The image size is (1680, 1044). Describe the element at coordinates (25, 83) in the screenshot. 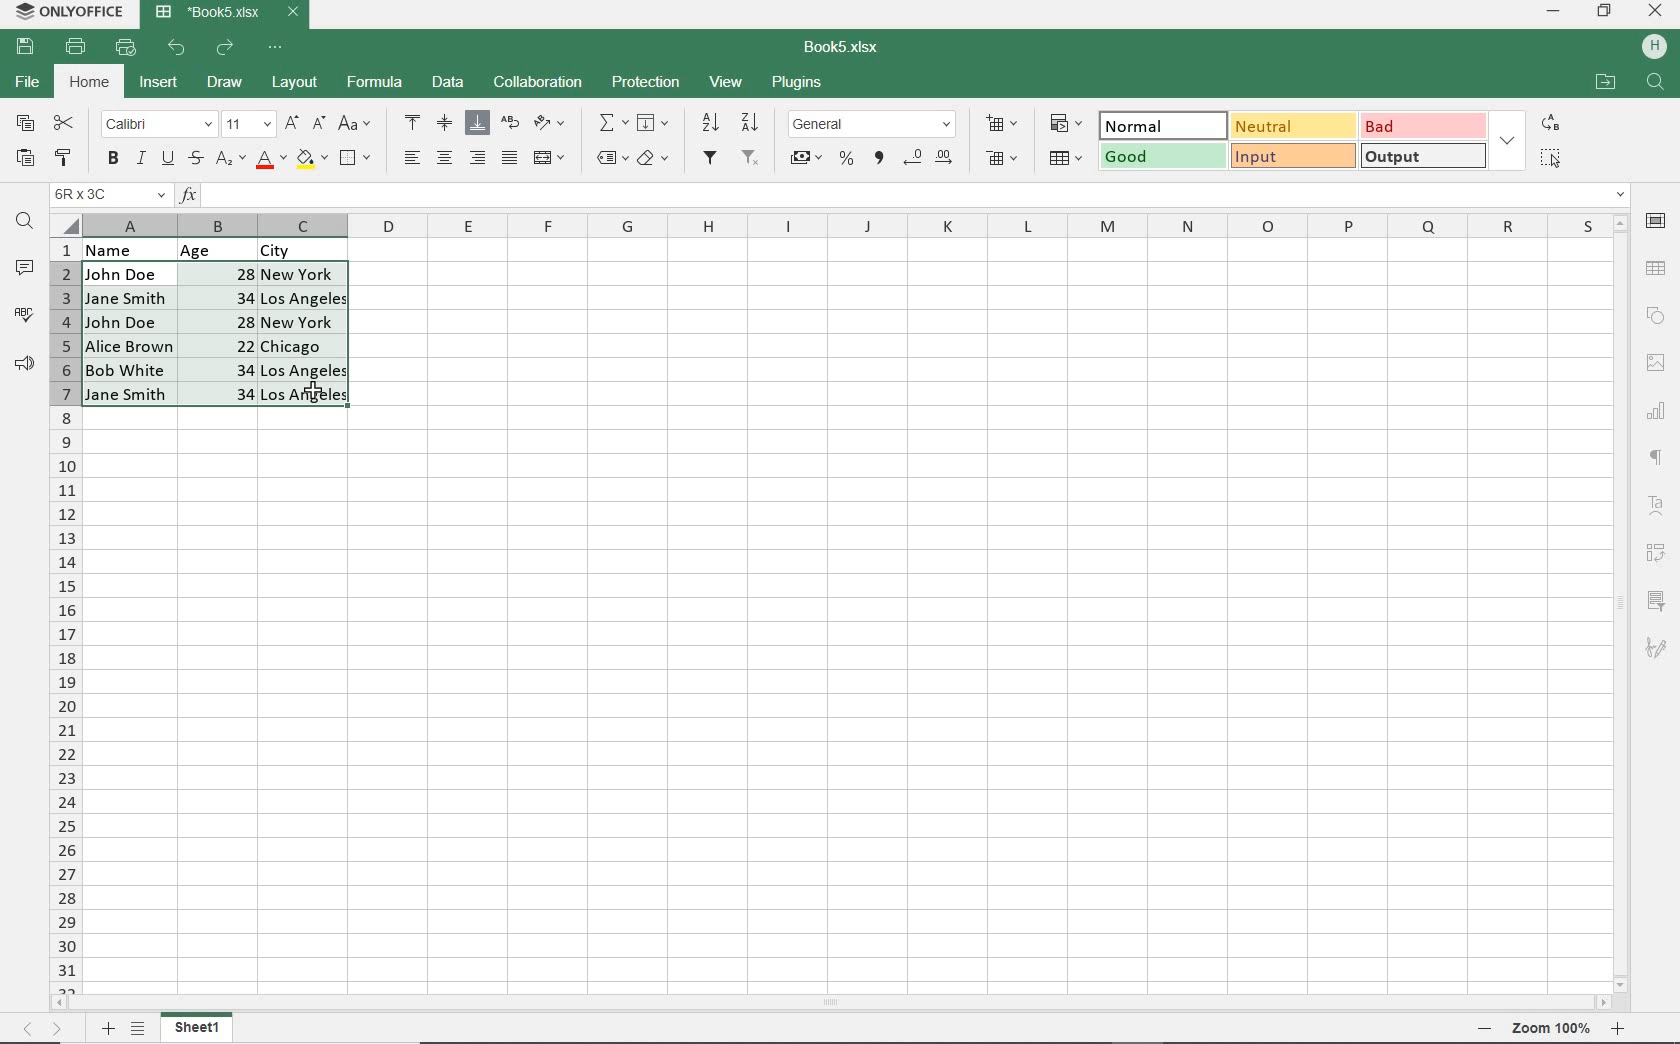

I see `FILE` at that location.